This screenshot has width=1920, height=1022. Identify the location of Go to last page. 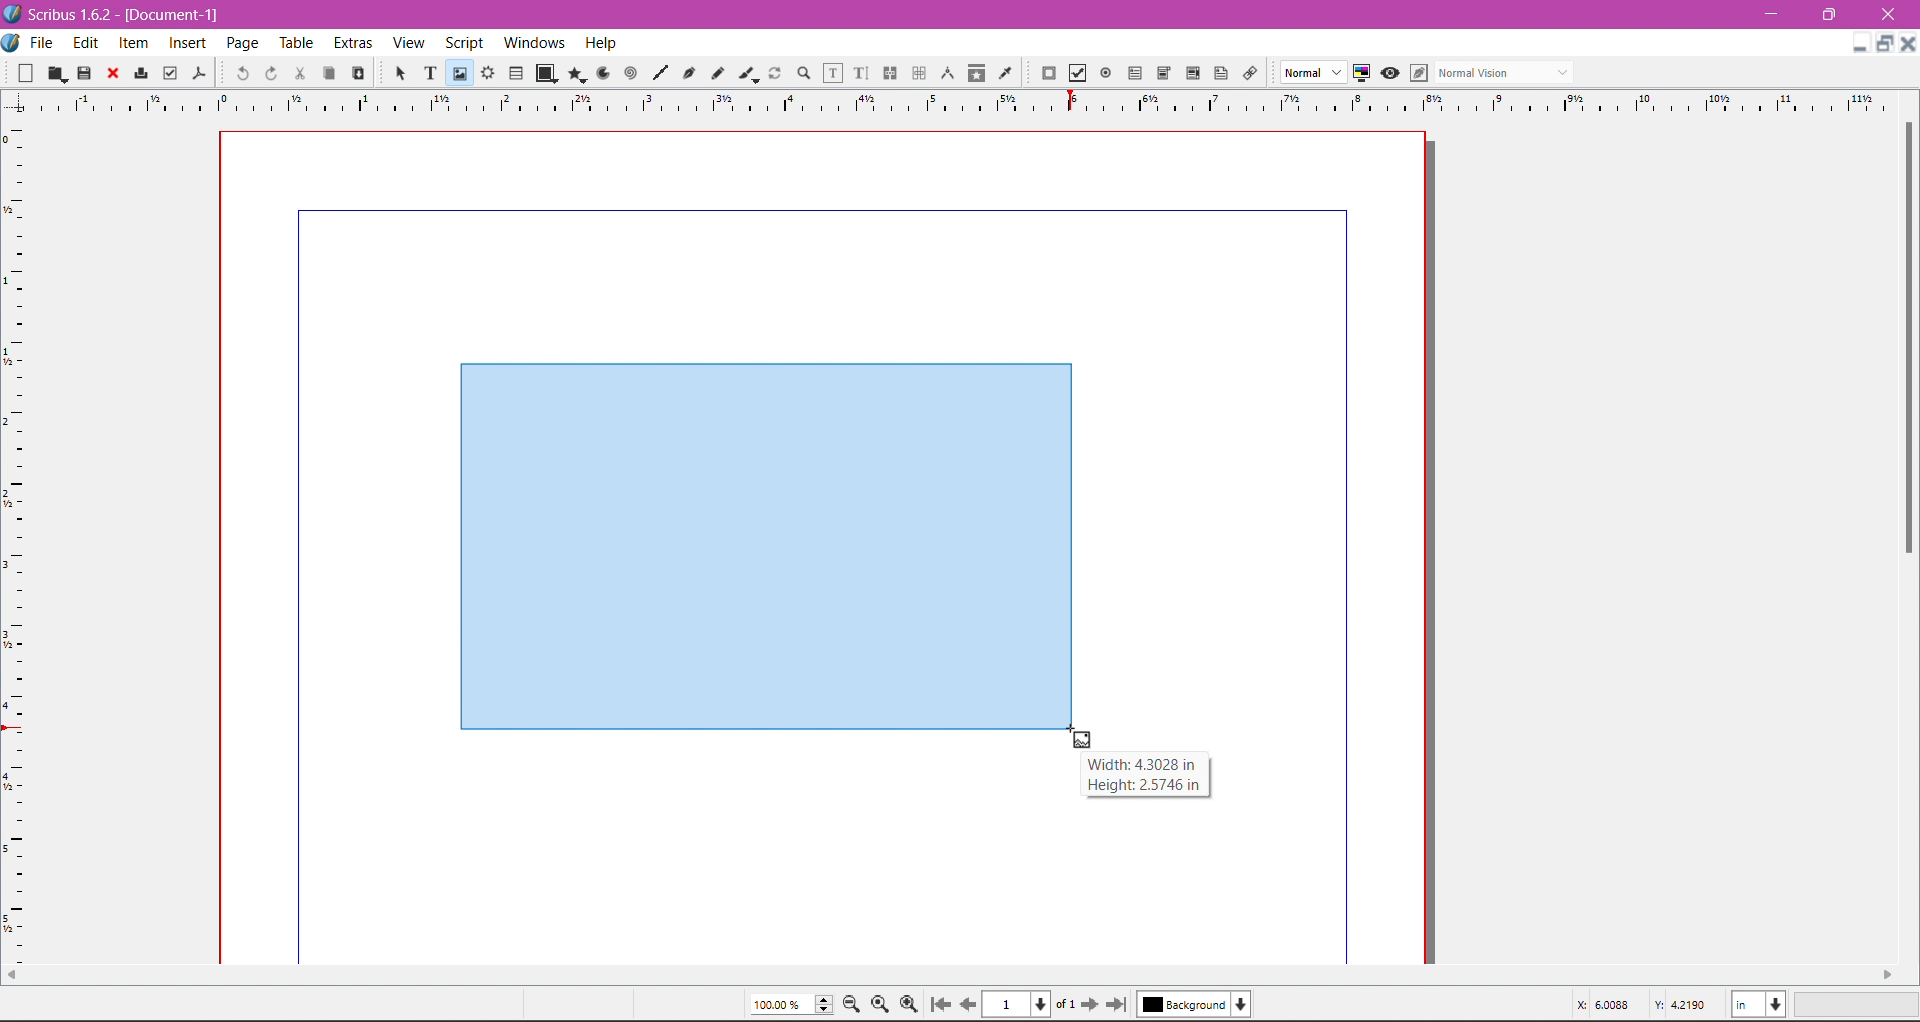
(1117, 1004).